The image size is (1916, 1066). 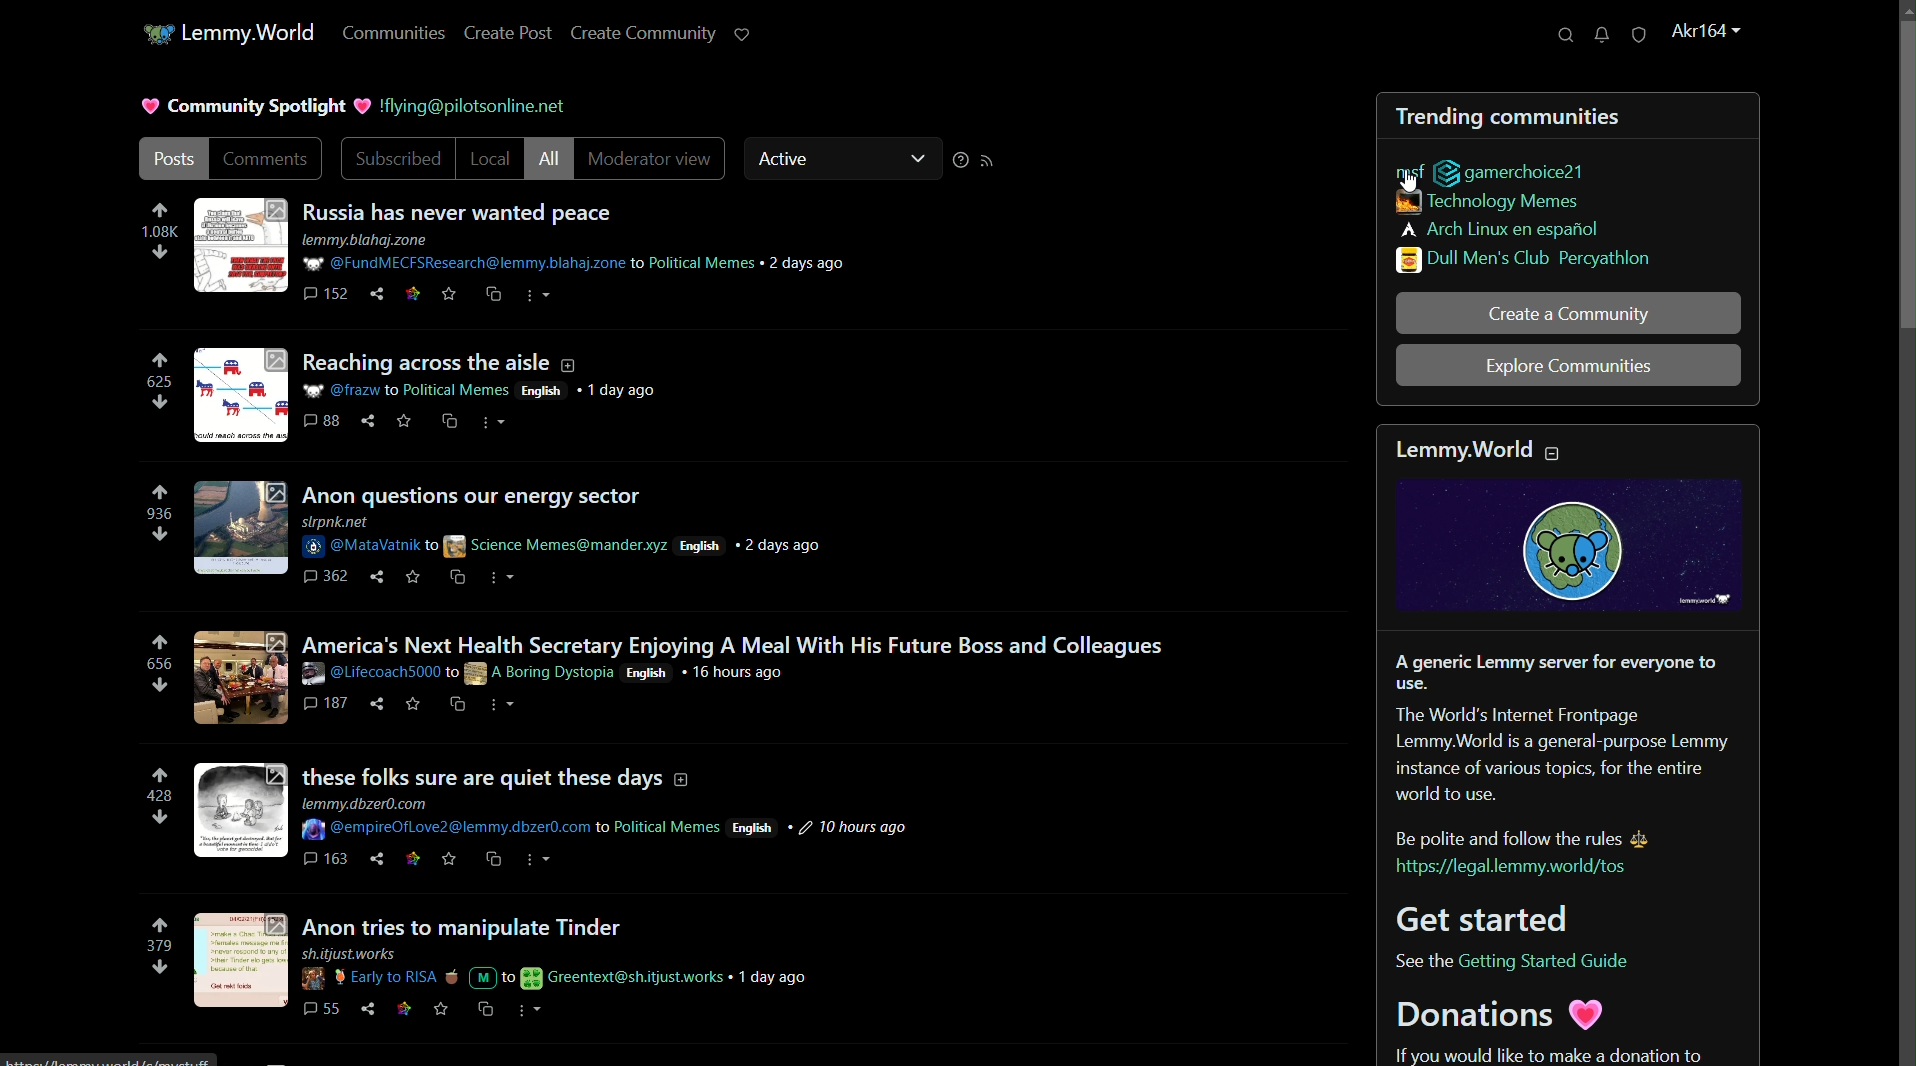 What do you see at coordinates (250, 33) in the screenshot?
I see `server name` at bounding box center [250, 33].